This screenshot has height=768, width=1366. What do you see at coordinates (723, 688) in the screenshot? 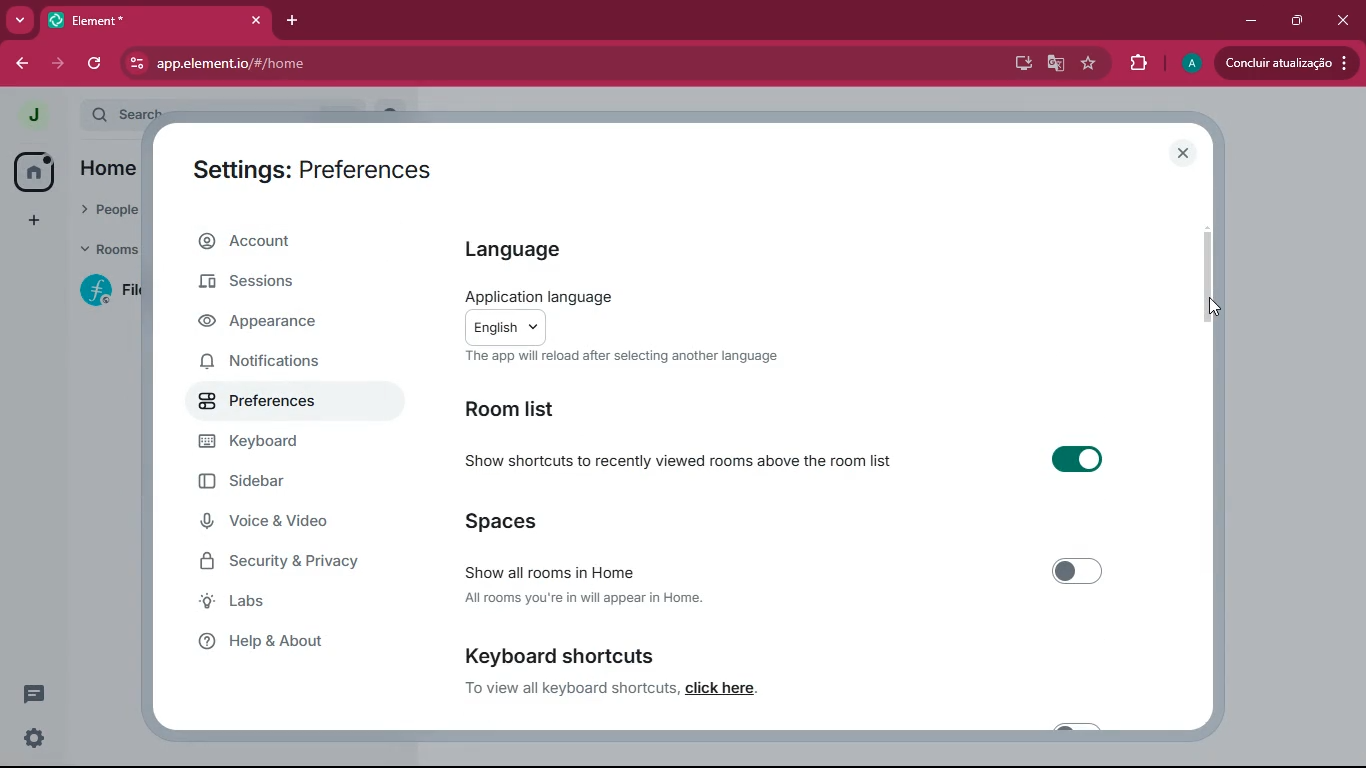
I see `click here` at bounding box center [723, 688].